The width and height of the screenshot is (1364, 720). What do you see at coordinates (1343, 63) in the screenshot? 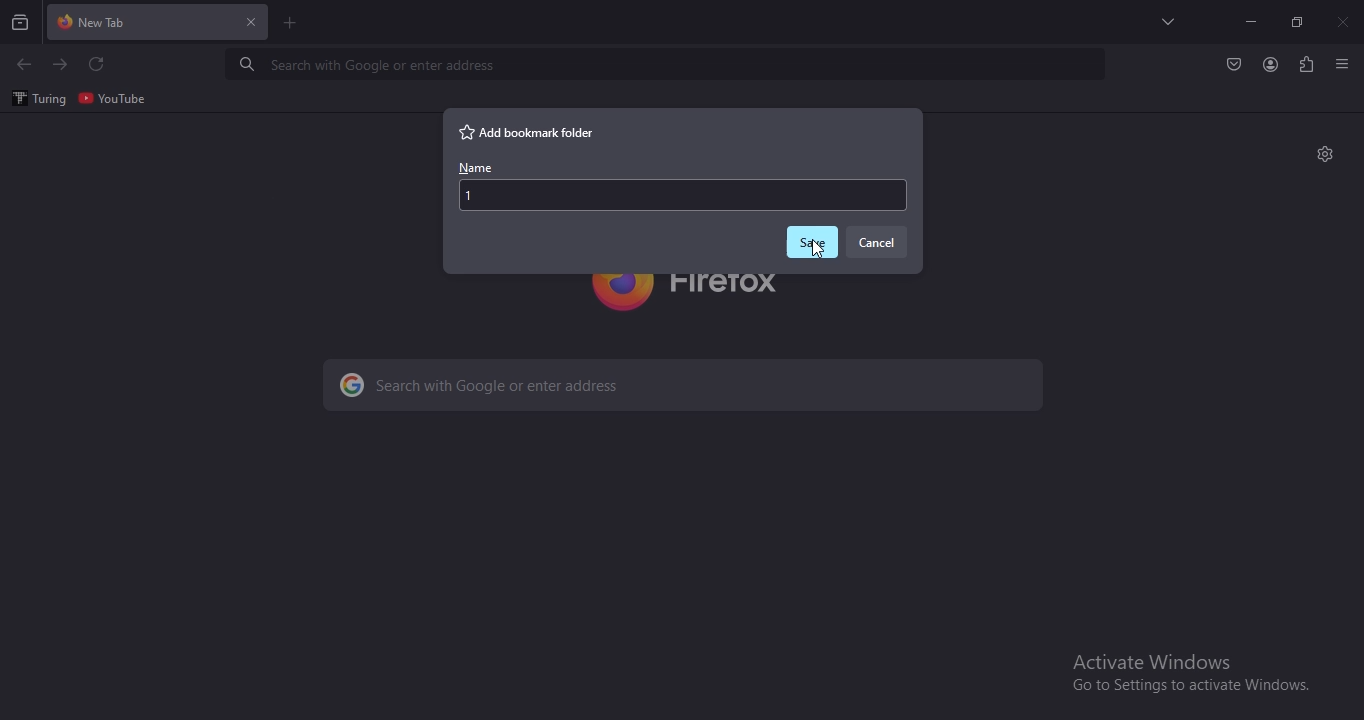
I see `view settings menu` at bounding box center [1343, 63].